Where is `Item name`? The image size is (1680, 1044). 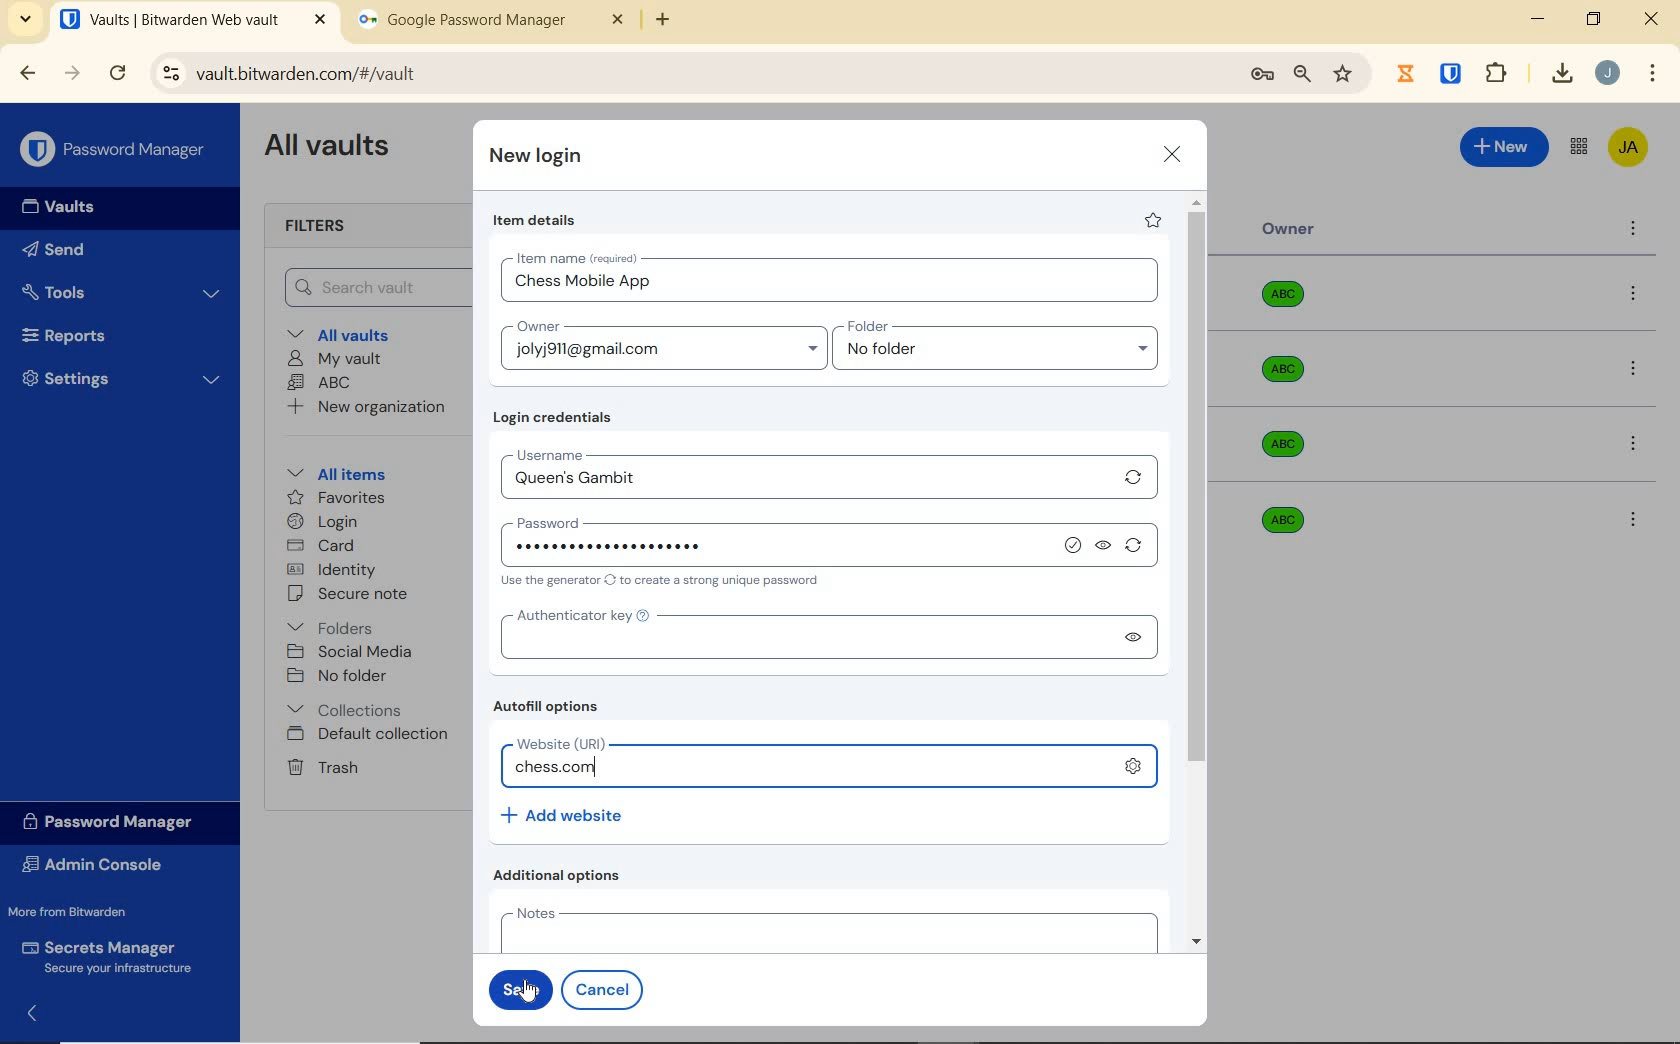 Item name is located at coordinates (579, 258).